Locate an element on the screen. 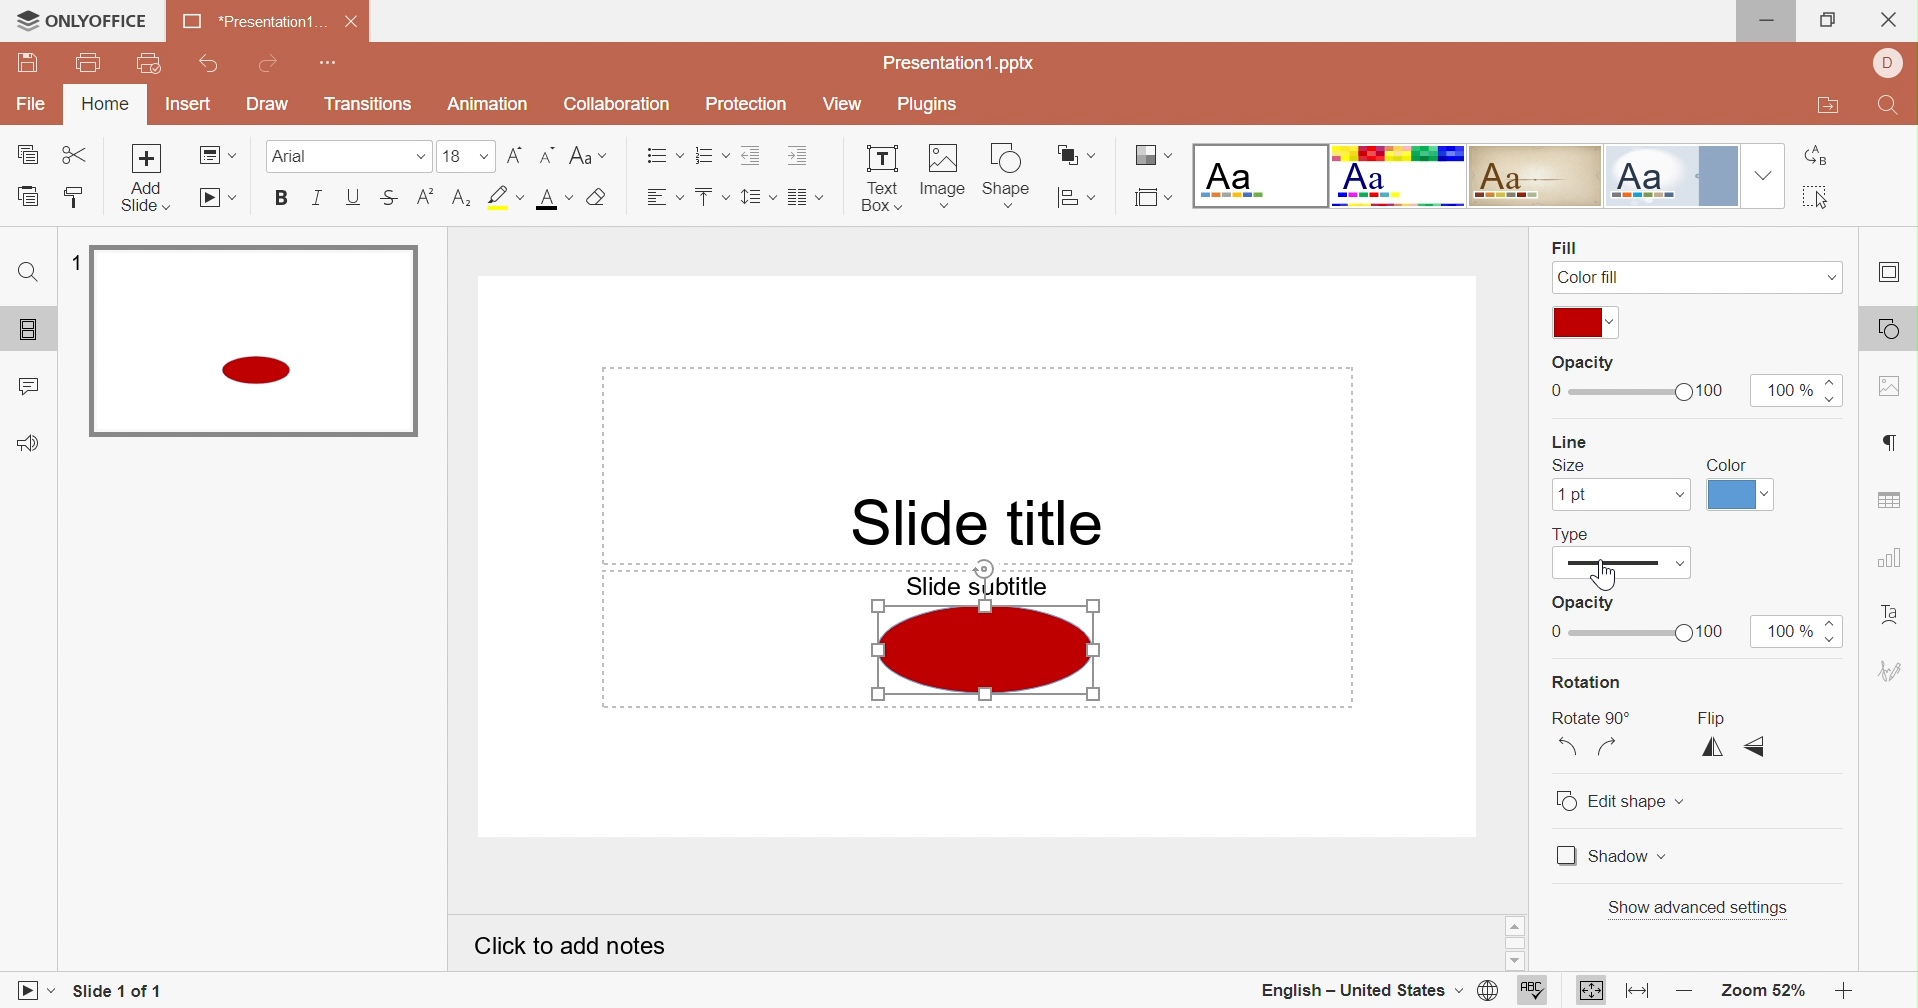 This screenshot has width=1918, height=1008. Numbering is located at coordinates (710, 156).